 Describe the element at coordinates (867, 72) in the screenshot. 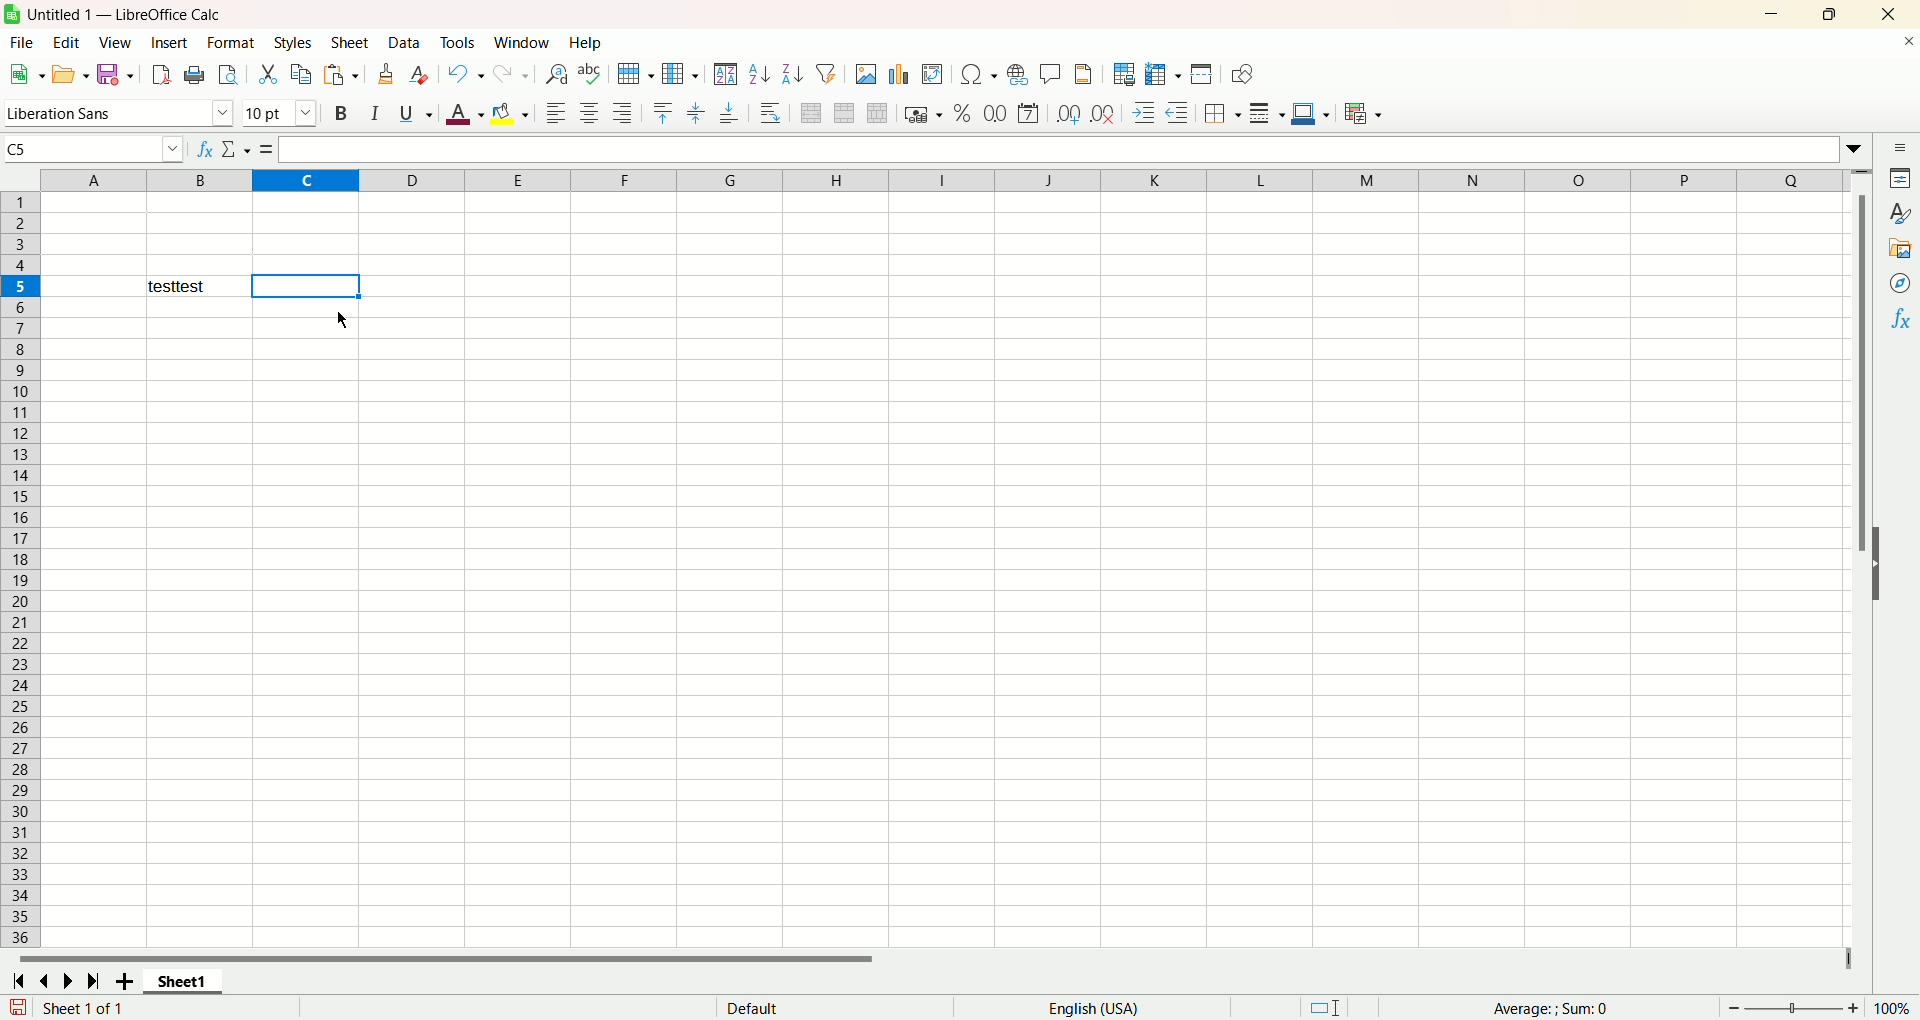

I see `insert image` at that location.